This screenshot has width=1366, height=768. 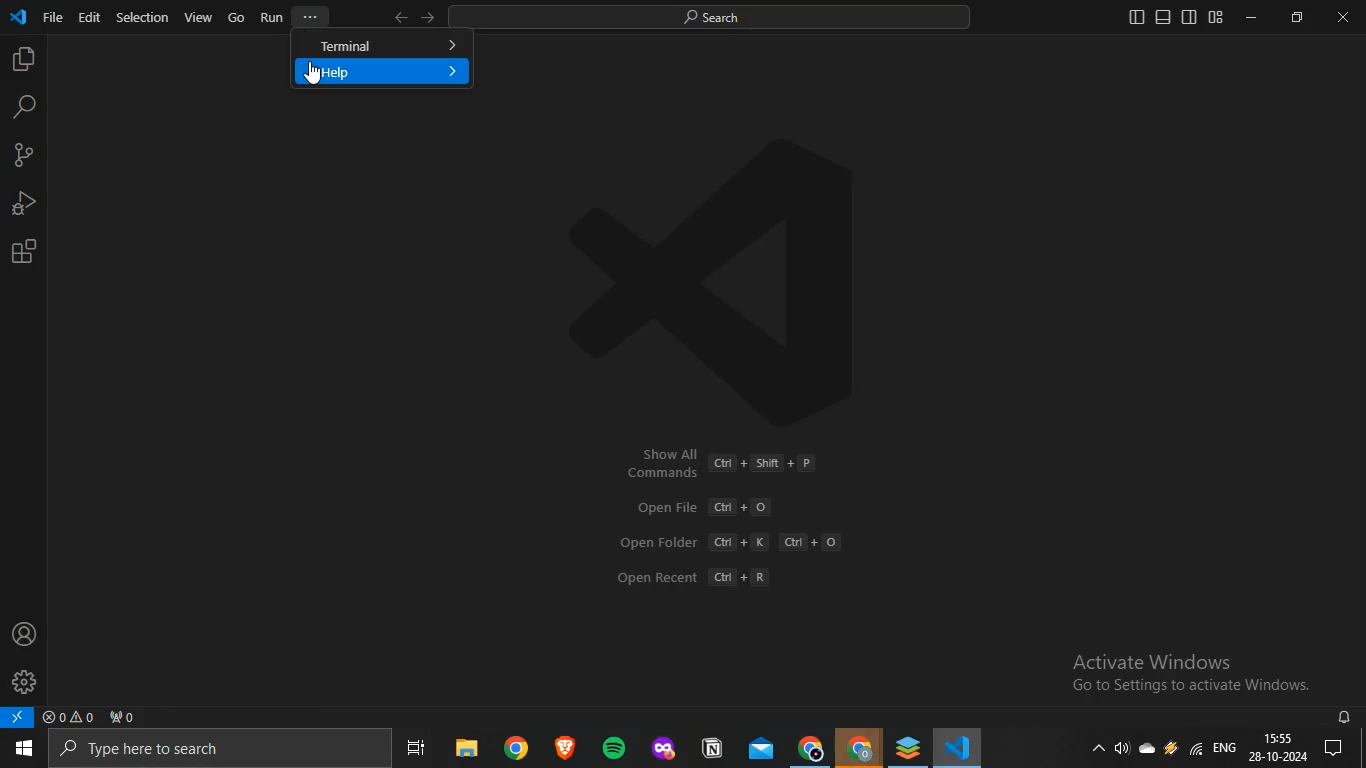 What do you see at coordinates (959, 749) in the screenshot?
I see `VScode` at bounding box center [959, 749].